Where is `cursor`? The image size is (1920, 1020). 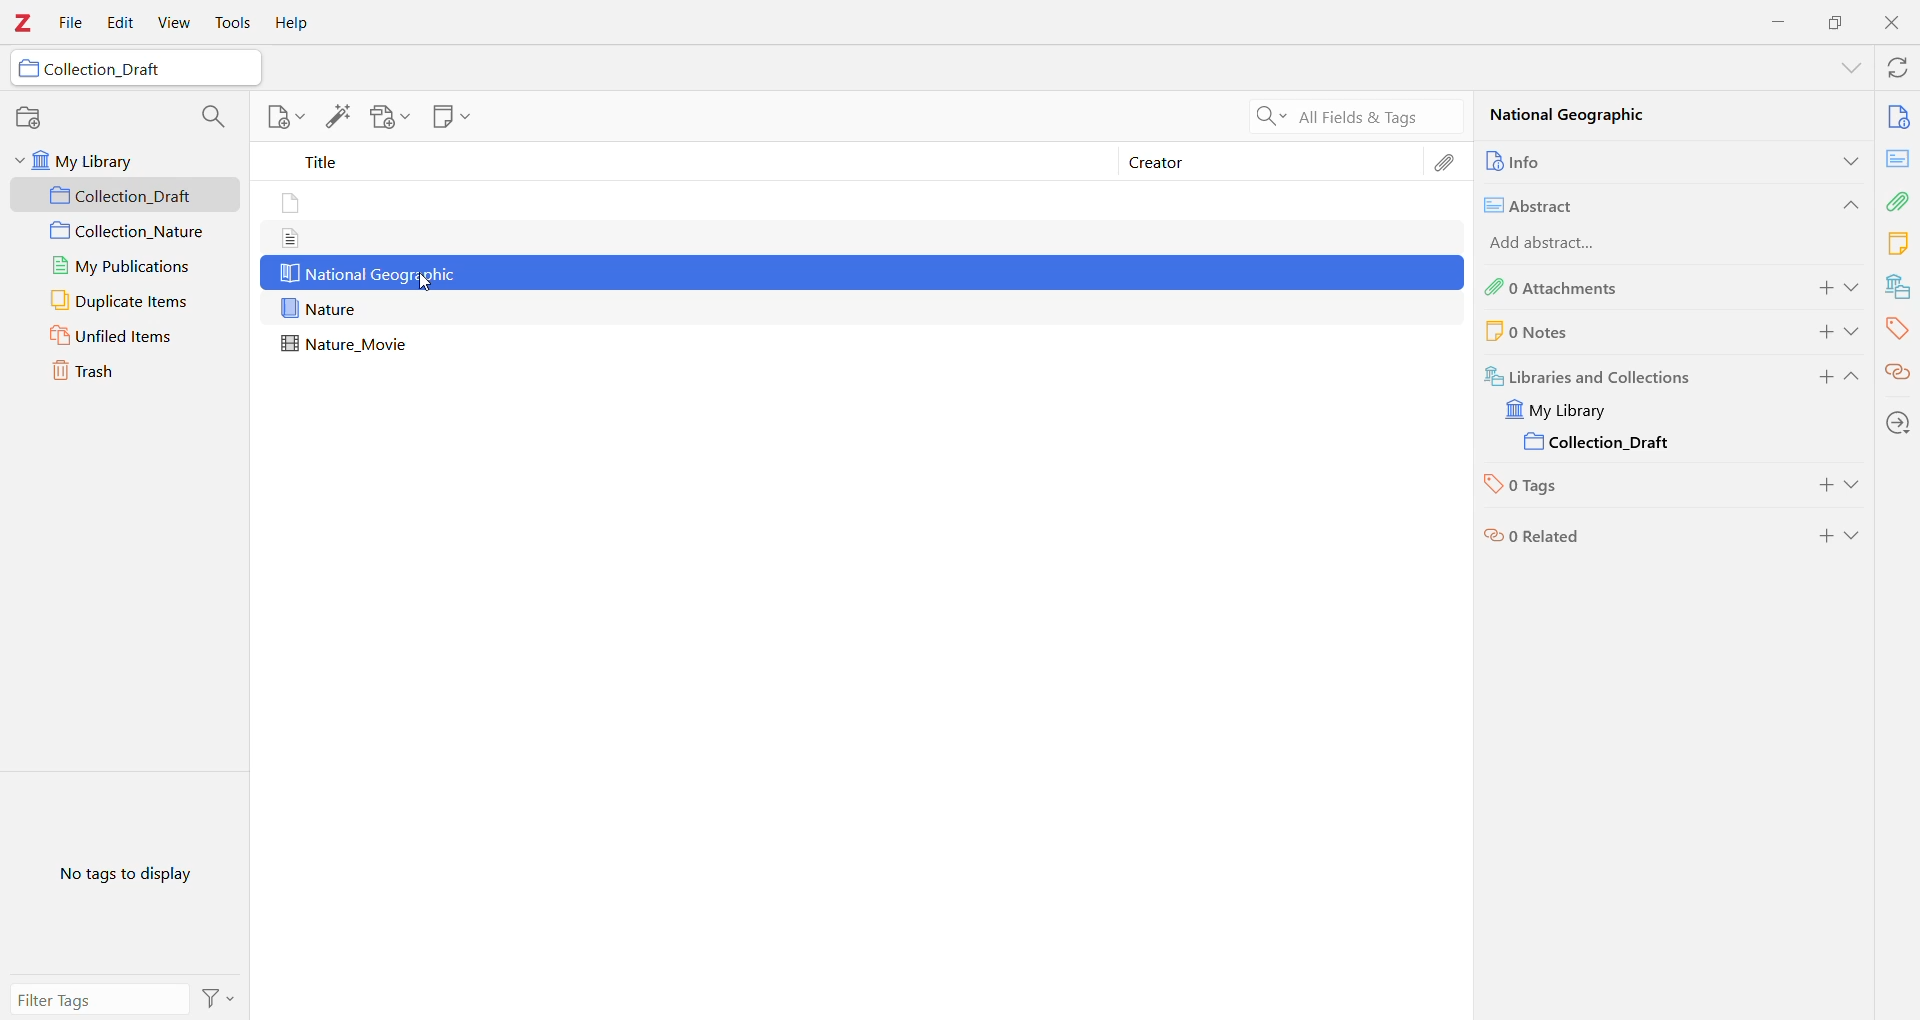
cursor is located at coordinates (428, 284).